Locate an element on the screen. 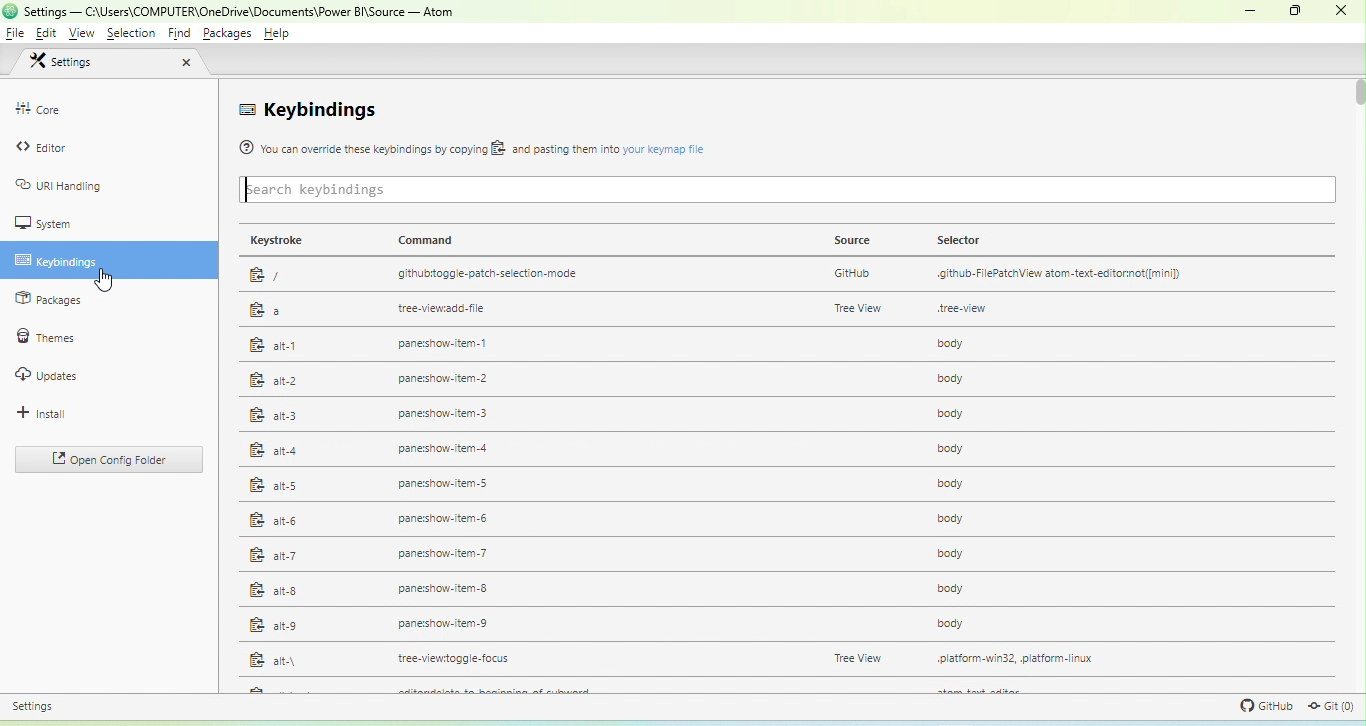 The height and width of the screenshot is (726, 1366). vertical scroll bar is located at coordinates (1357, 93).